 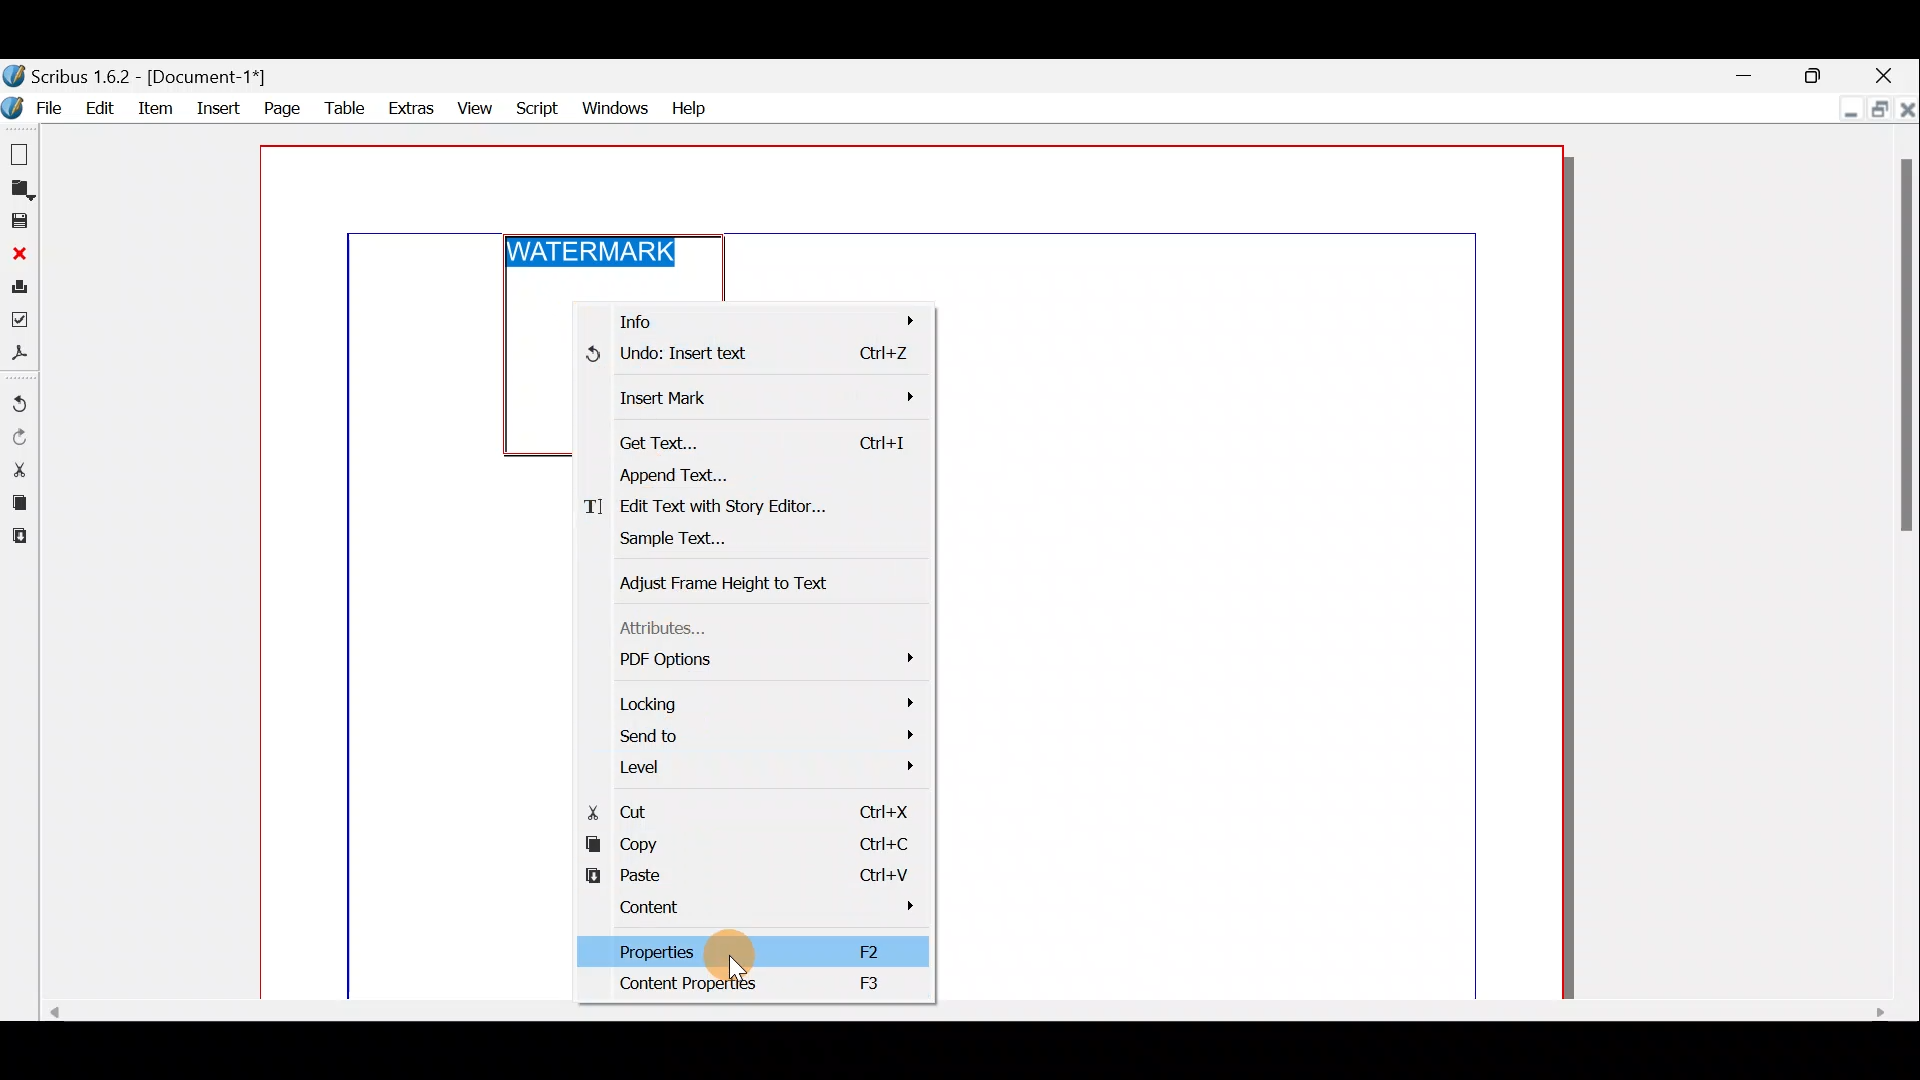 What do you see at coordinates (1749, 73) in the screenshot?
I see `Minimise` at bounding box center [1749, 73].